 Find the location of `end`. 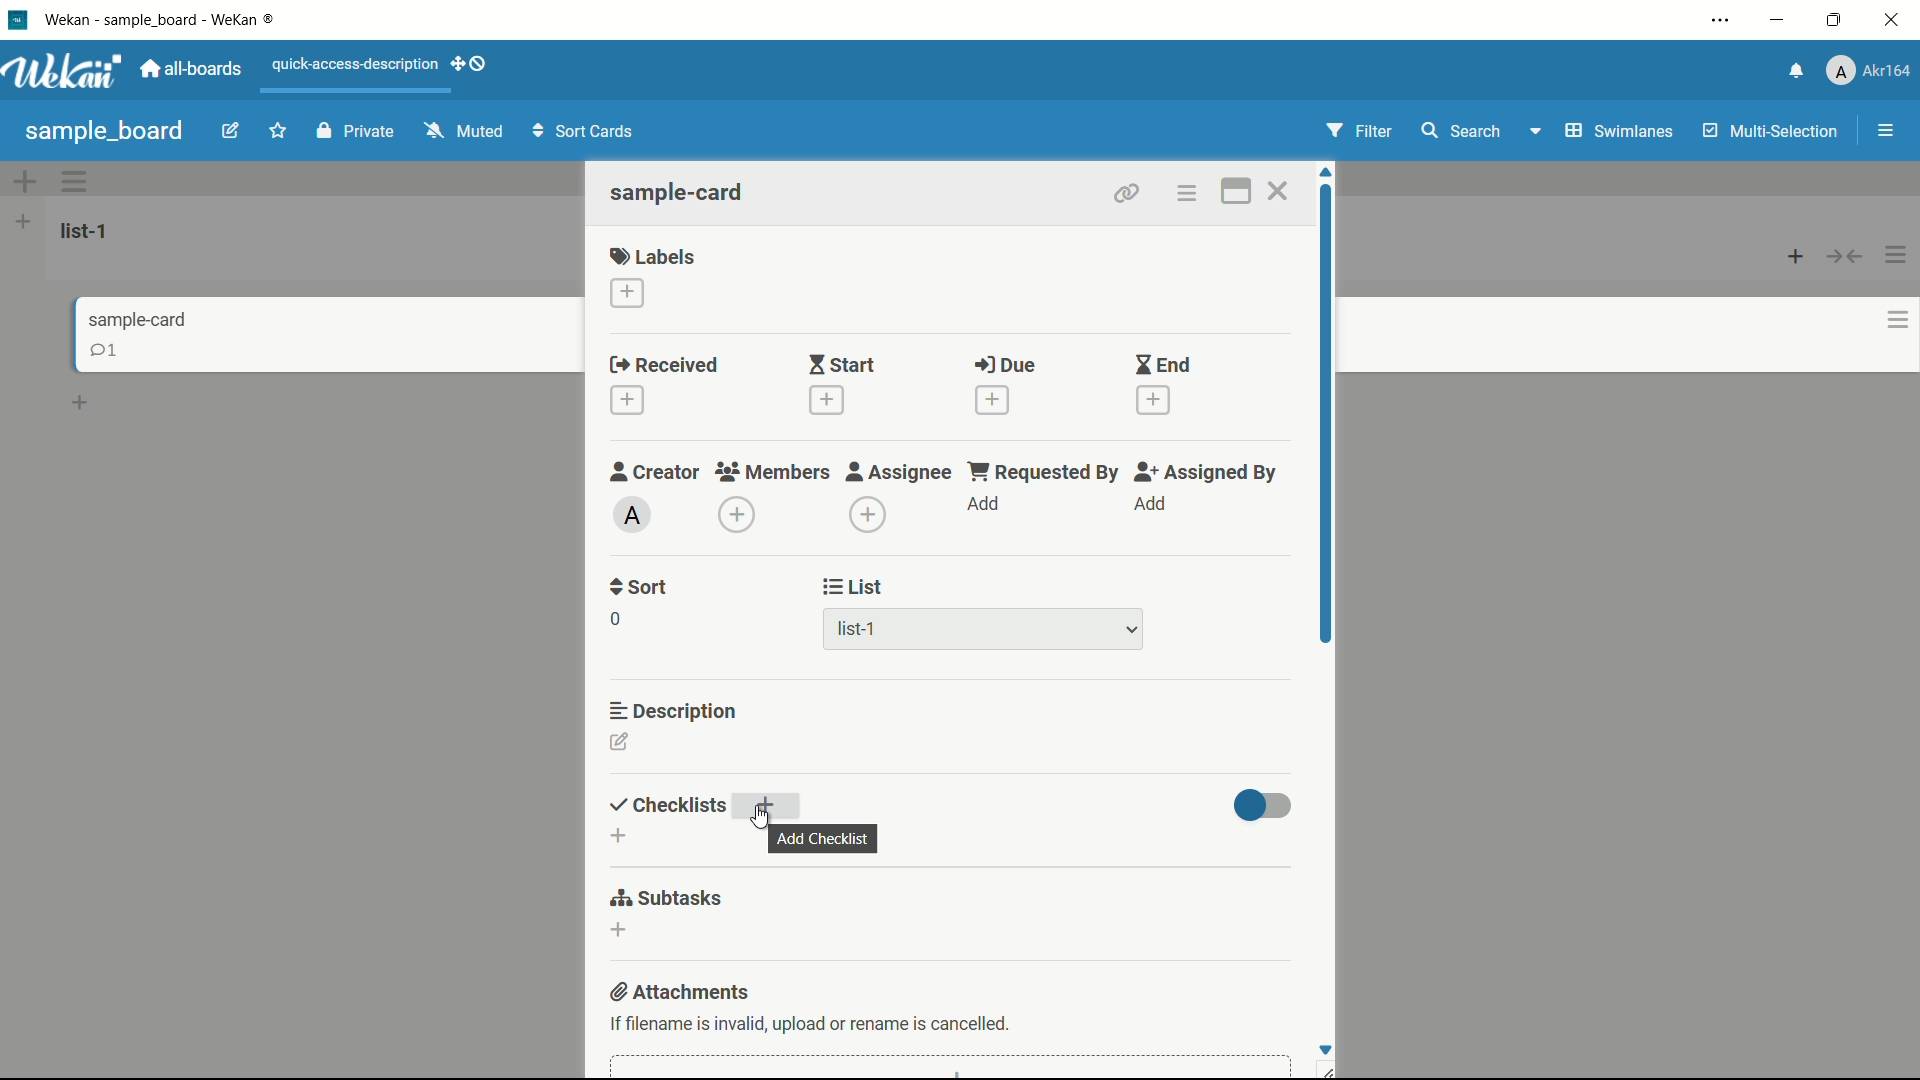

end is located at coordinates (1163, 365).